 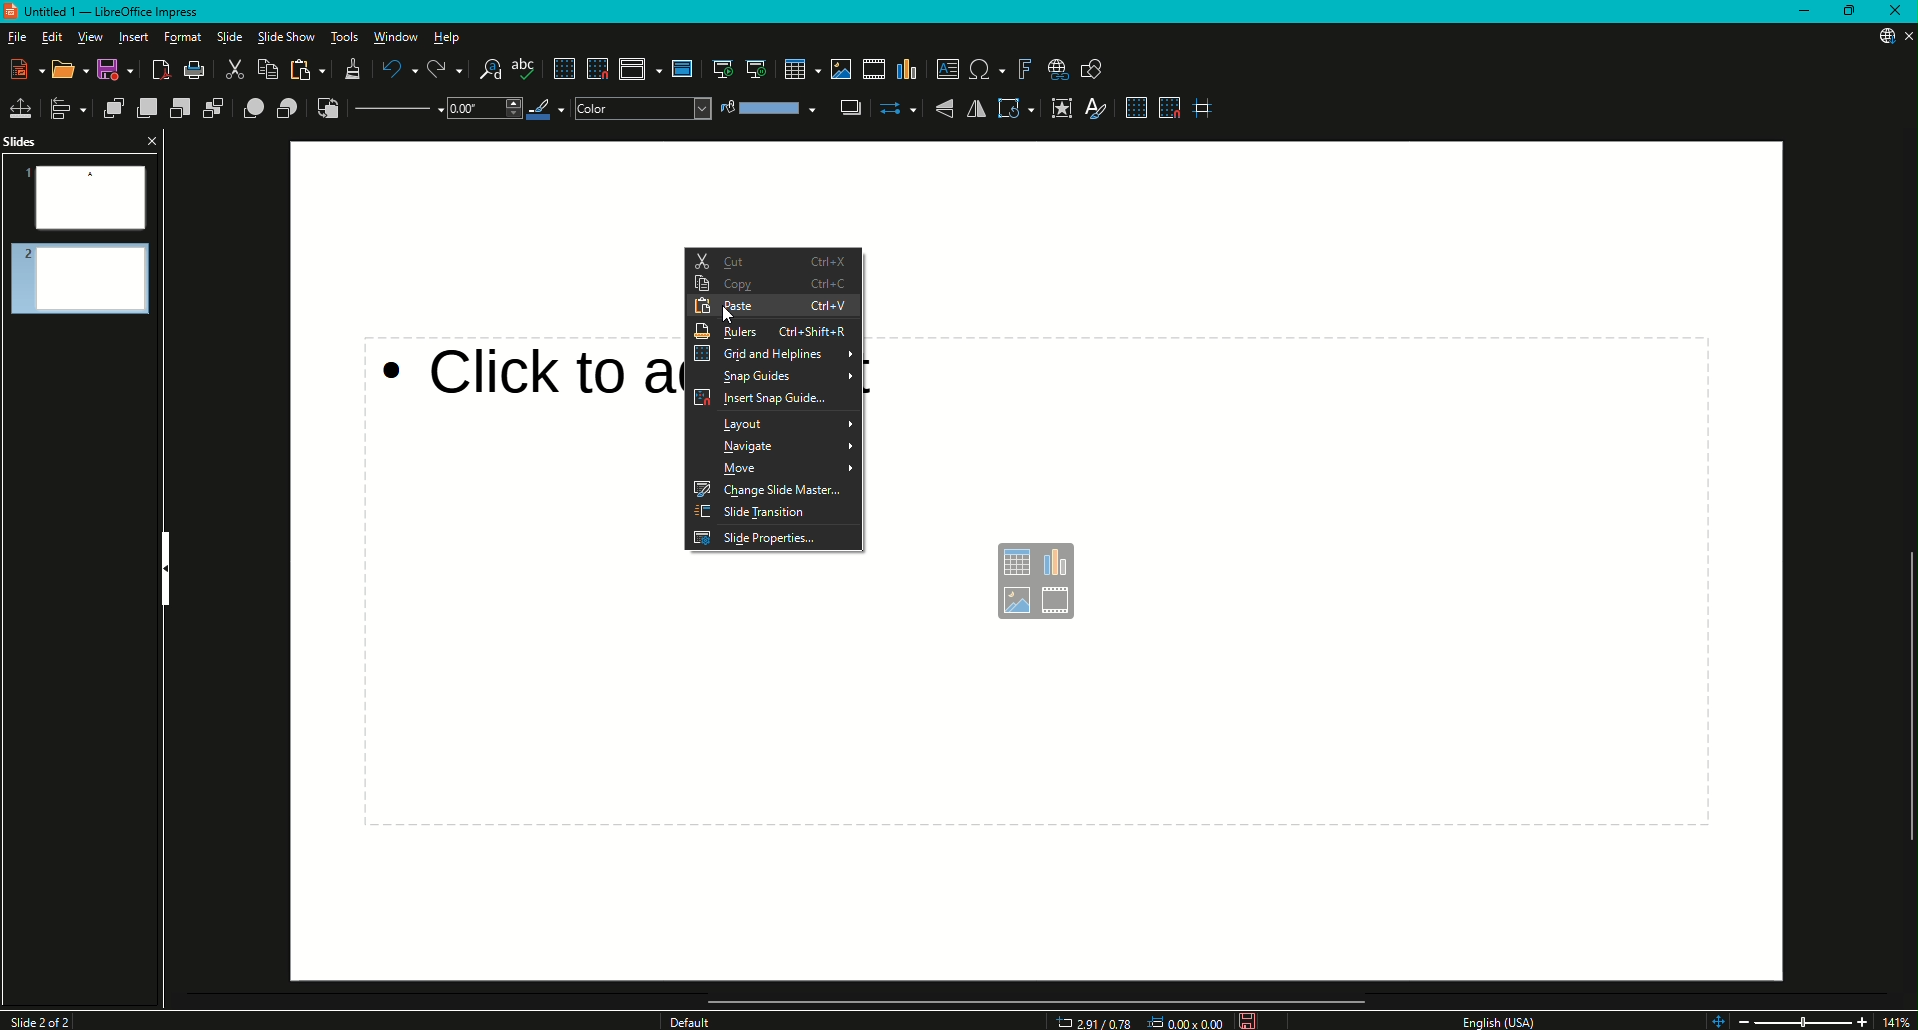 I want to click on Format, so click(x=181, y=37).